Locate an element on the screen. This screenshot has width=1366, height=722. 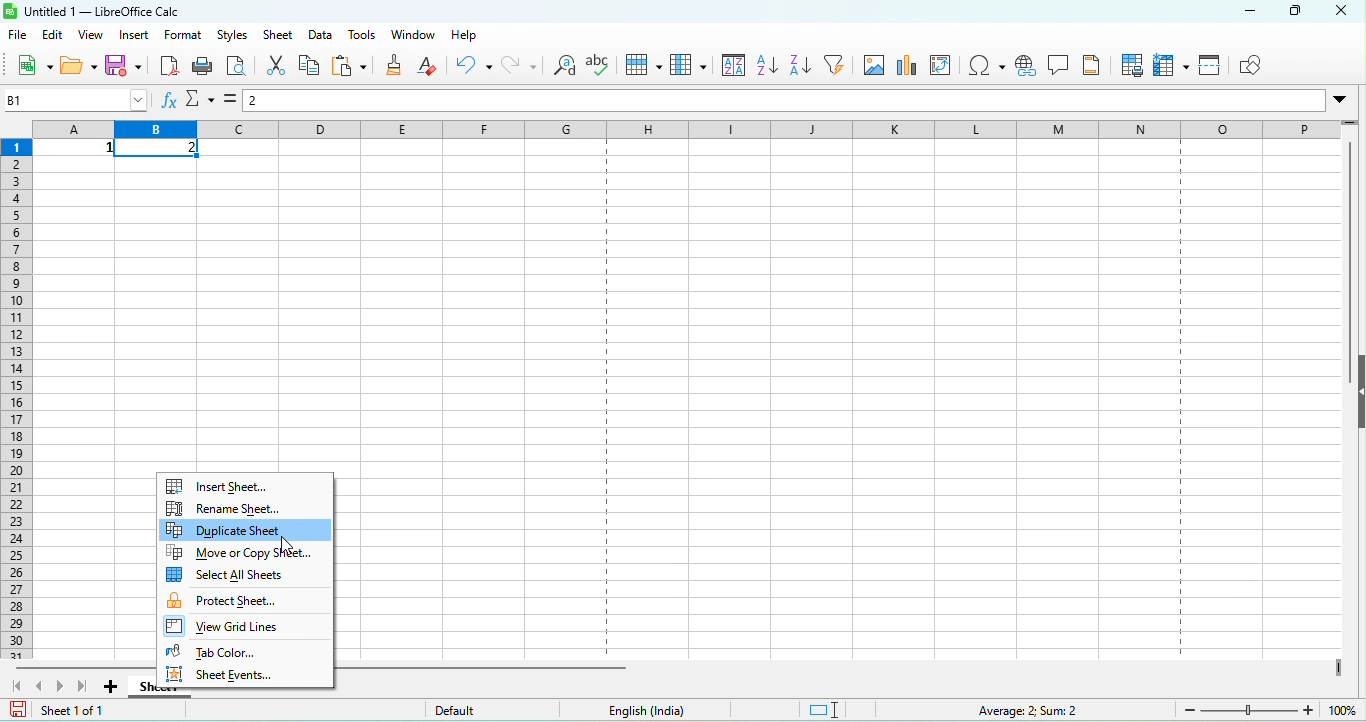
sheet is located at coordinates (280, 36).